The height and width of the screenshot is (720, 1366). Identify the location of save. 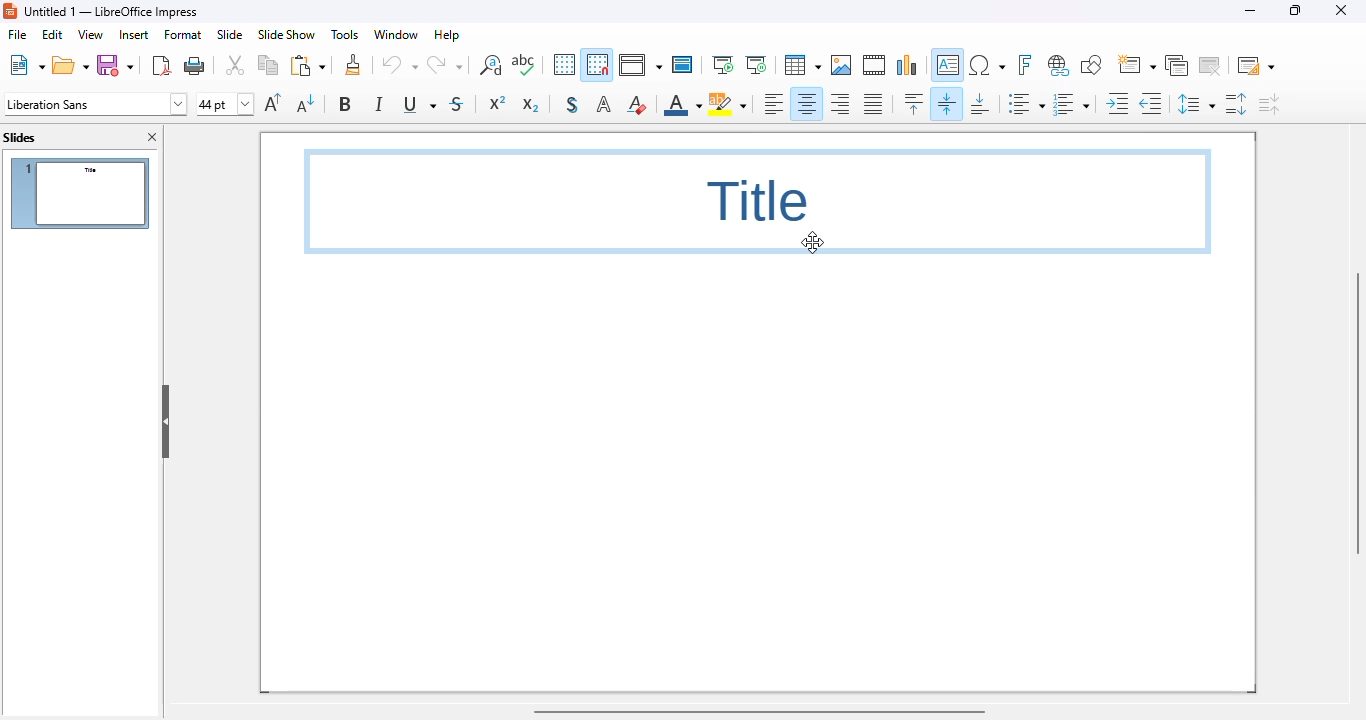
(115, 65).